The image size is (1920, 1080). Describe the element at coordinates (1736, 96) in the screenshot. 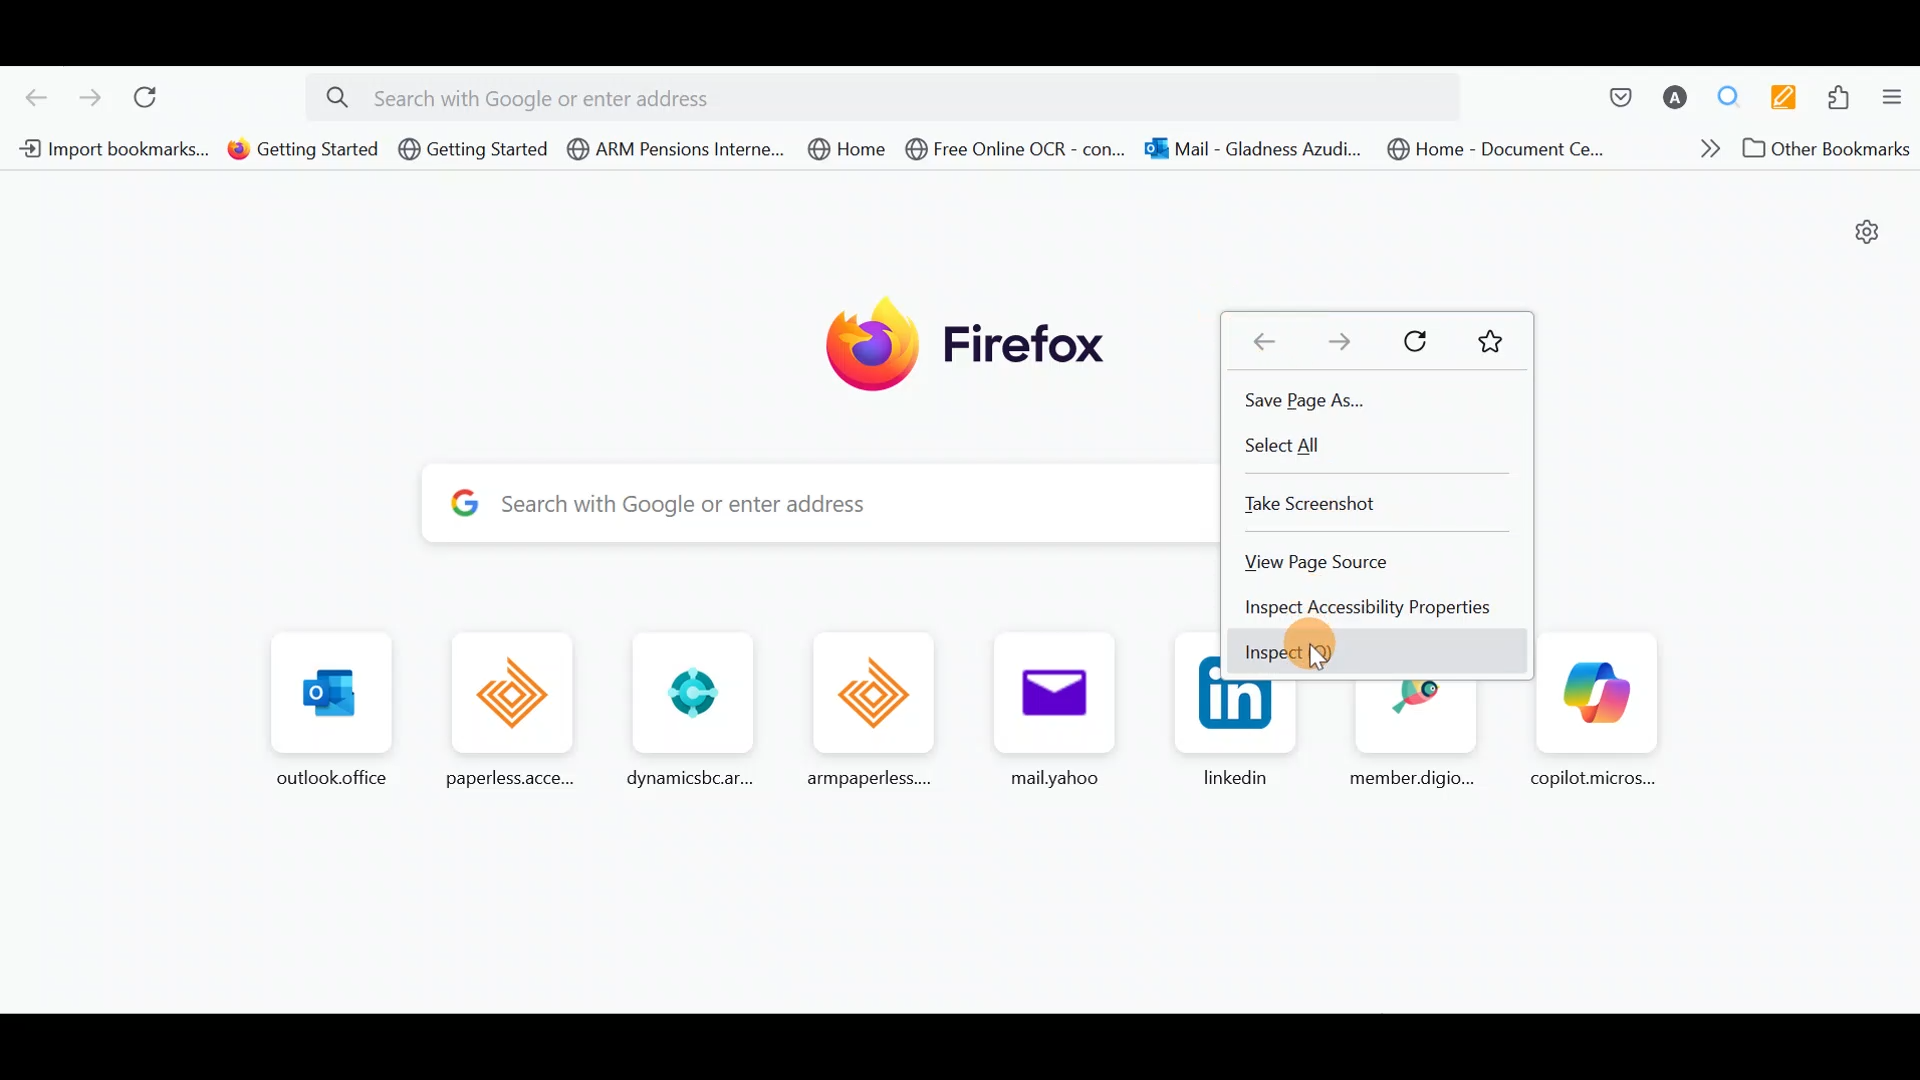

I see `Multiple search & highlight` at that location.